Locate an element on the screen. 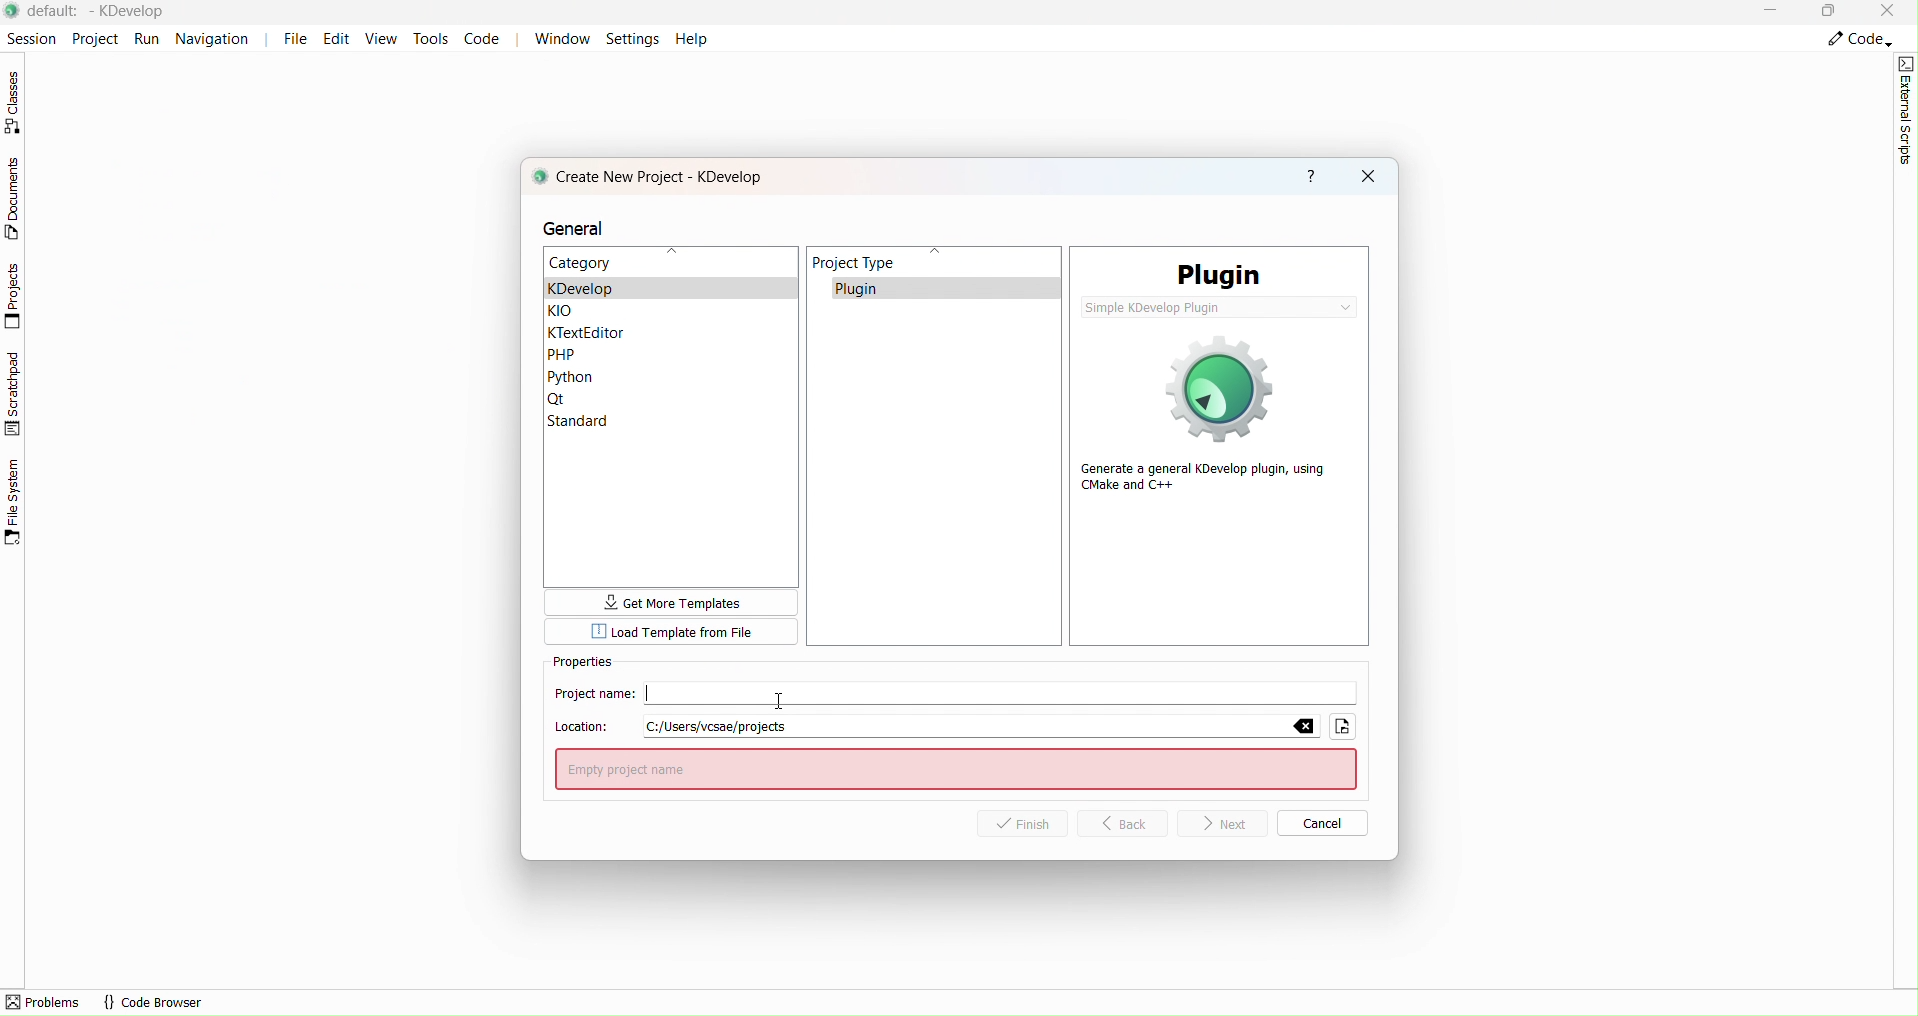 The width and height of the screenshot is (1918, 1016). View is located at coordinates (385, 41).